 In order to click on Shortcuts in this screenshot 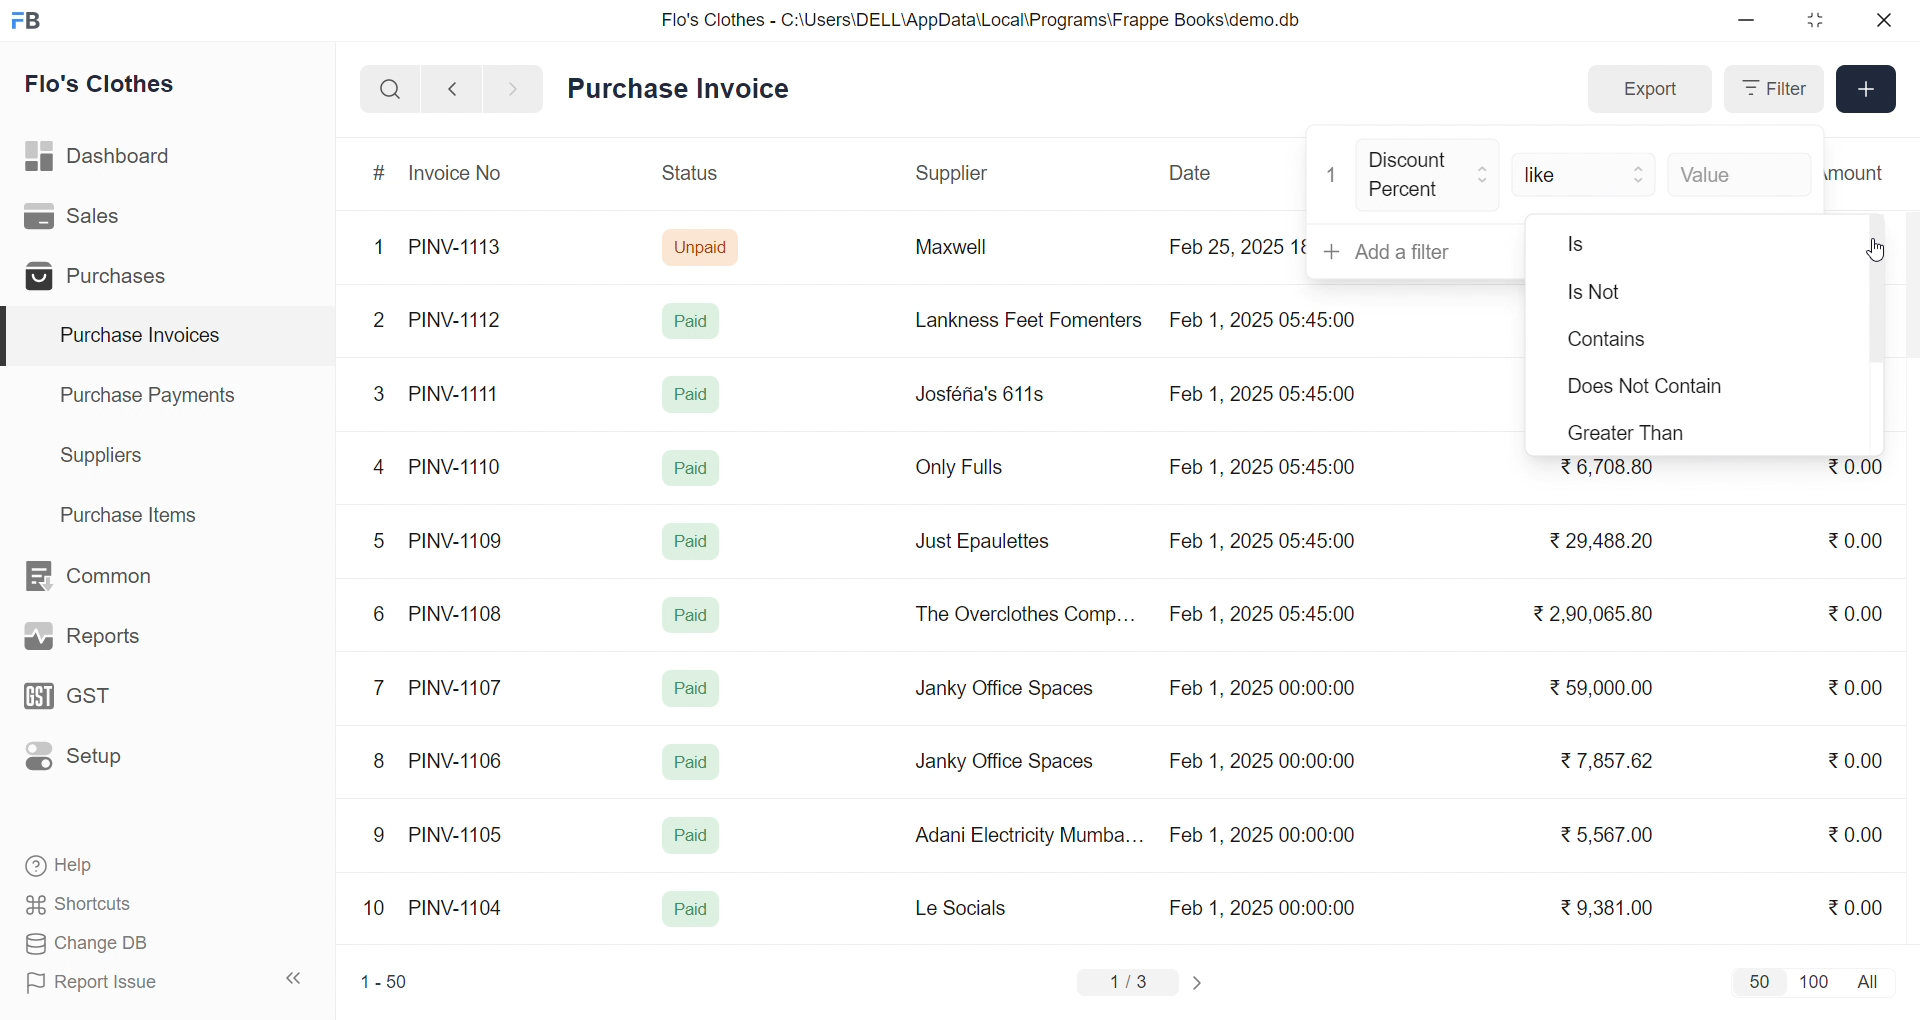, I will do `click(126, 905)`.